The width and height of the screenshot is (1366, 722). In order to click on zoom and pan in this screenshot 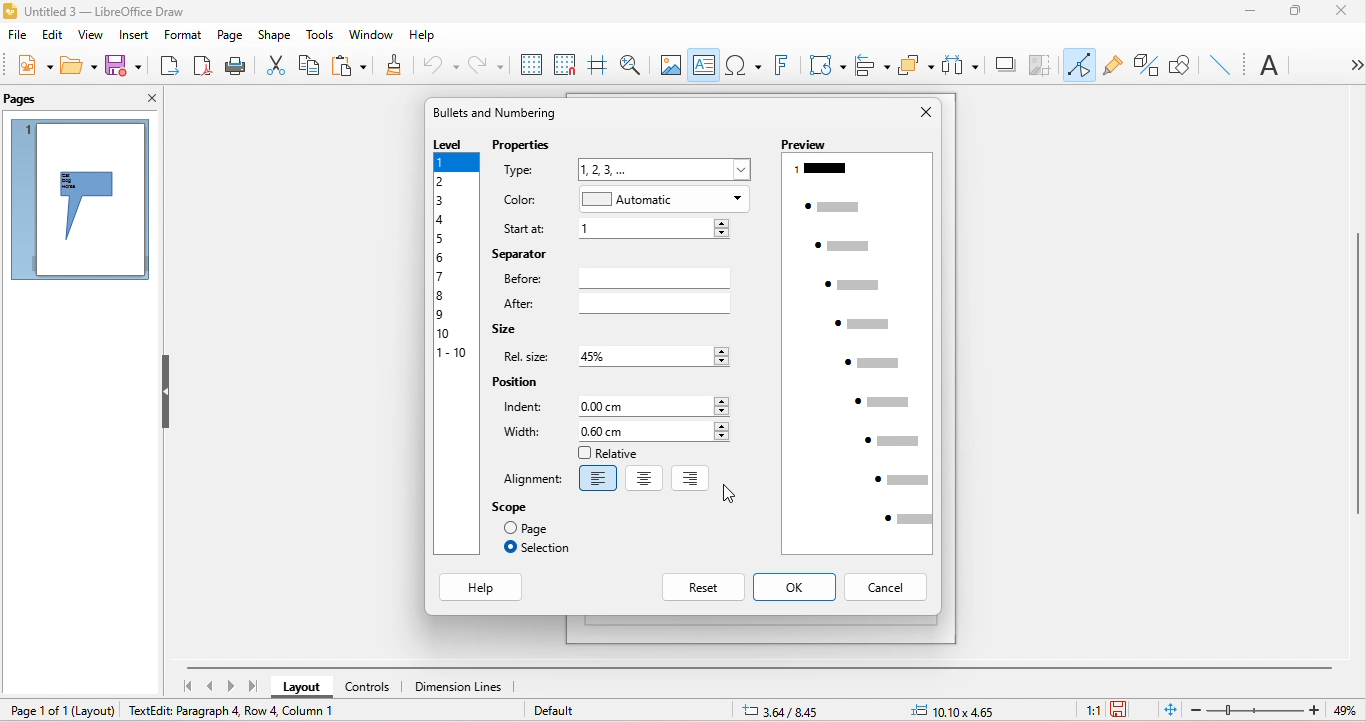, I will do `click(634, 66)`.